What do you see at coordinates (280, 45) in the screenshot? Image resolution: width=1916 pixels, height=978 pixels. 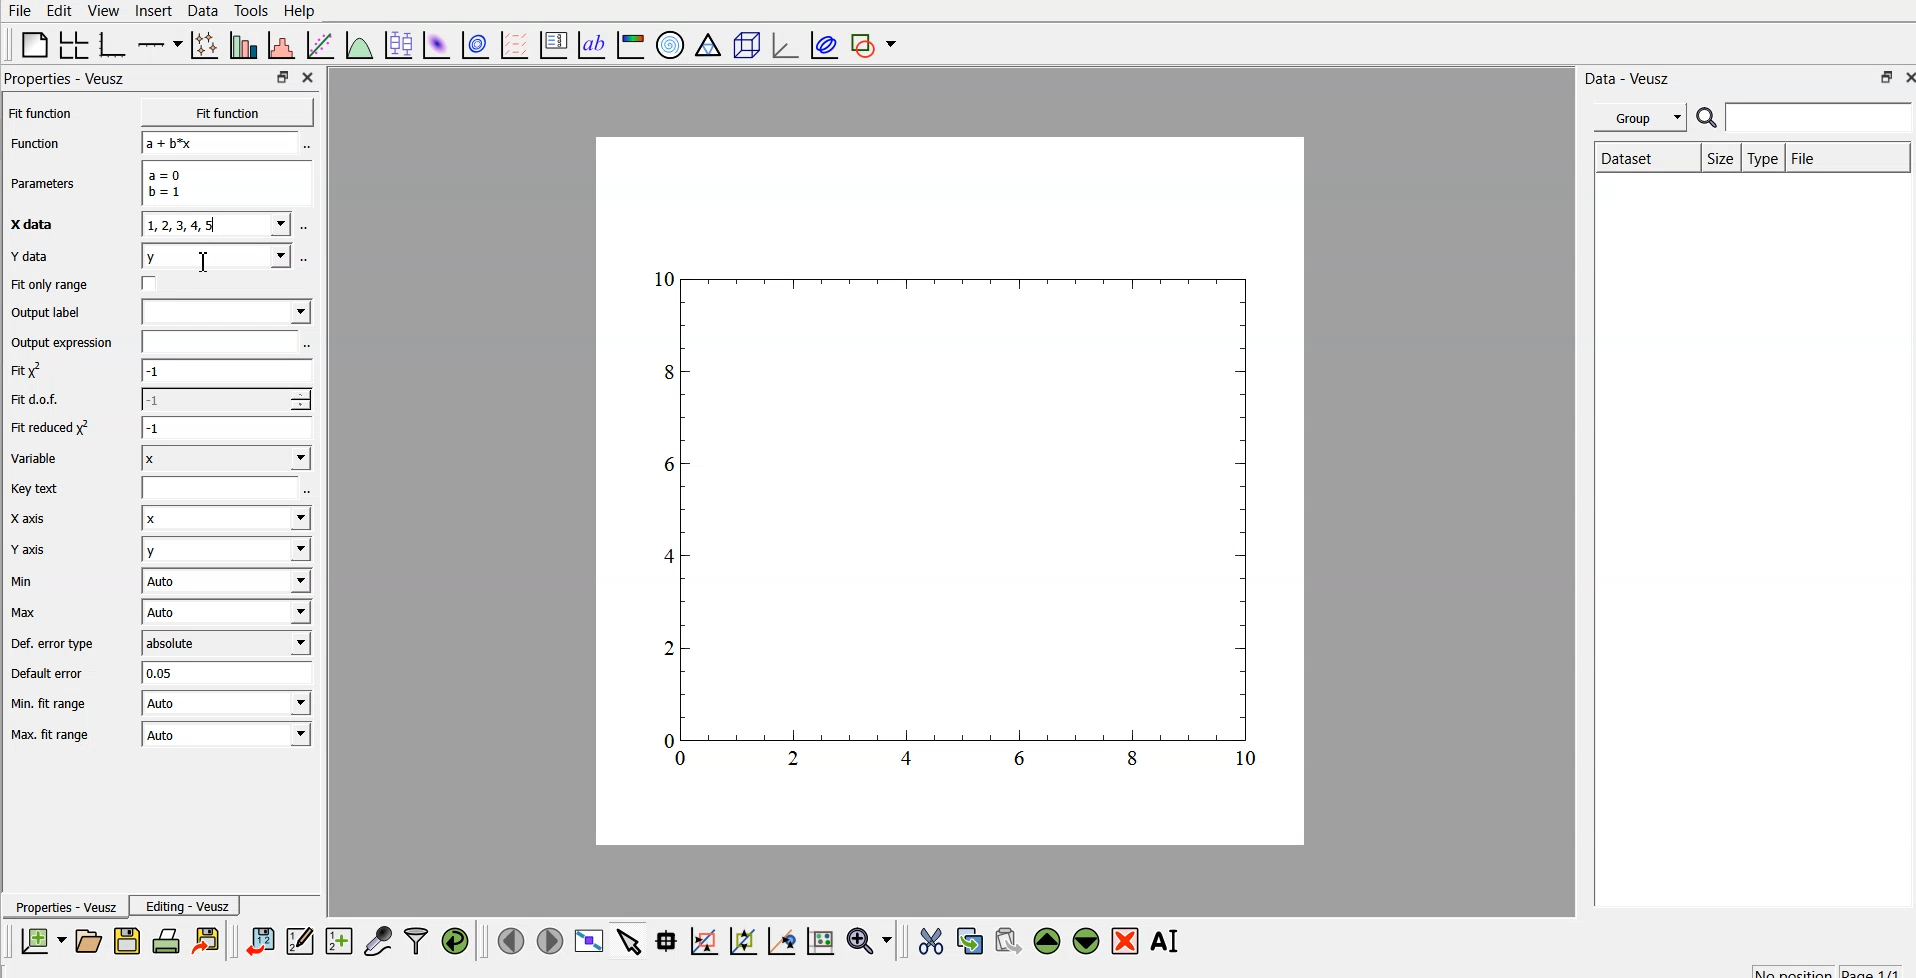 I see `histogram of a dataset` at bounding box center [280, 45].